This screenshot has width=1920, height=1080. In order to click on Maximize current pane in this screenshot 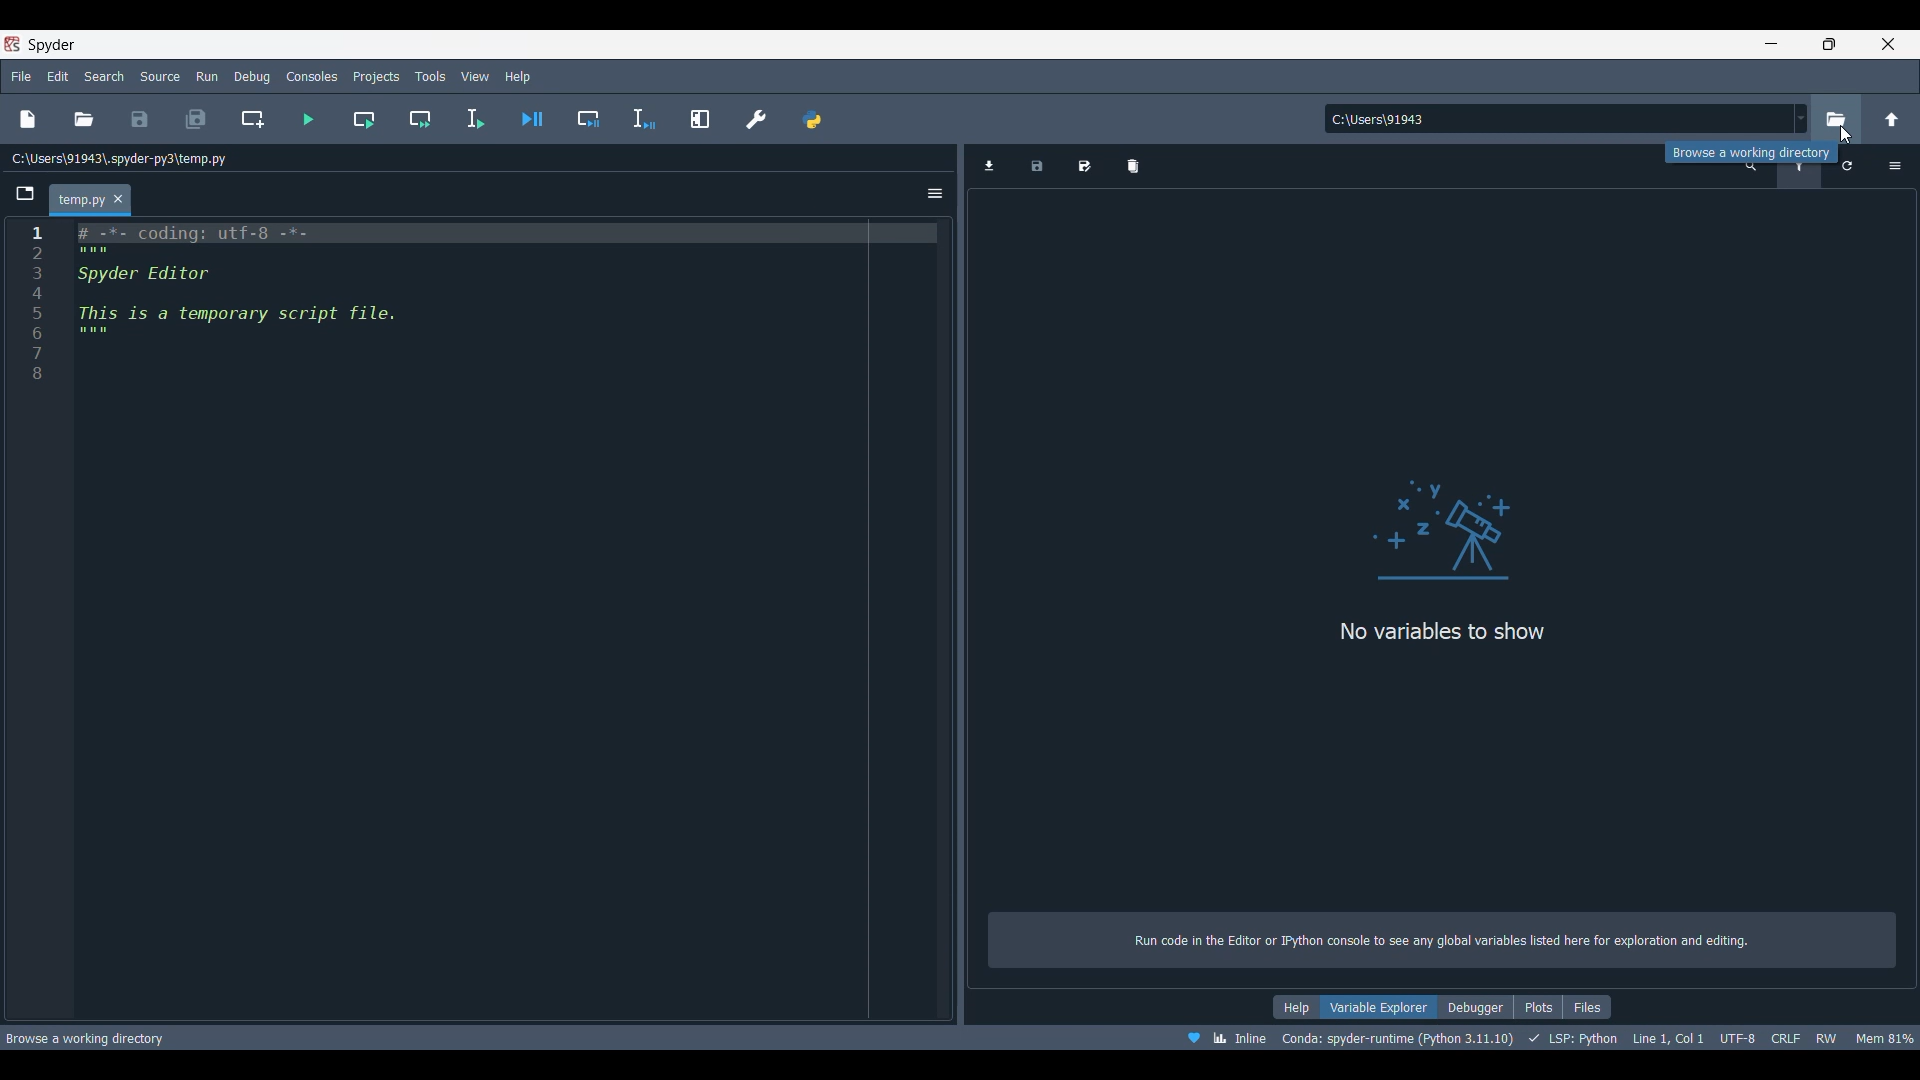, I will do `click(701, 119)`.